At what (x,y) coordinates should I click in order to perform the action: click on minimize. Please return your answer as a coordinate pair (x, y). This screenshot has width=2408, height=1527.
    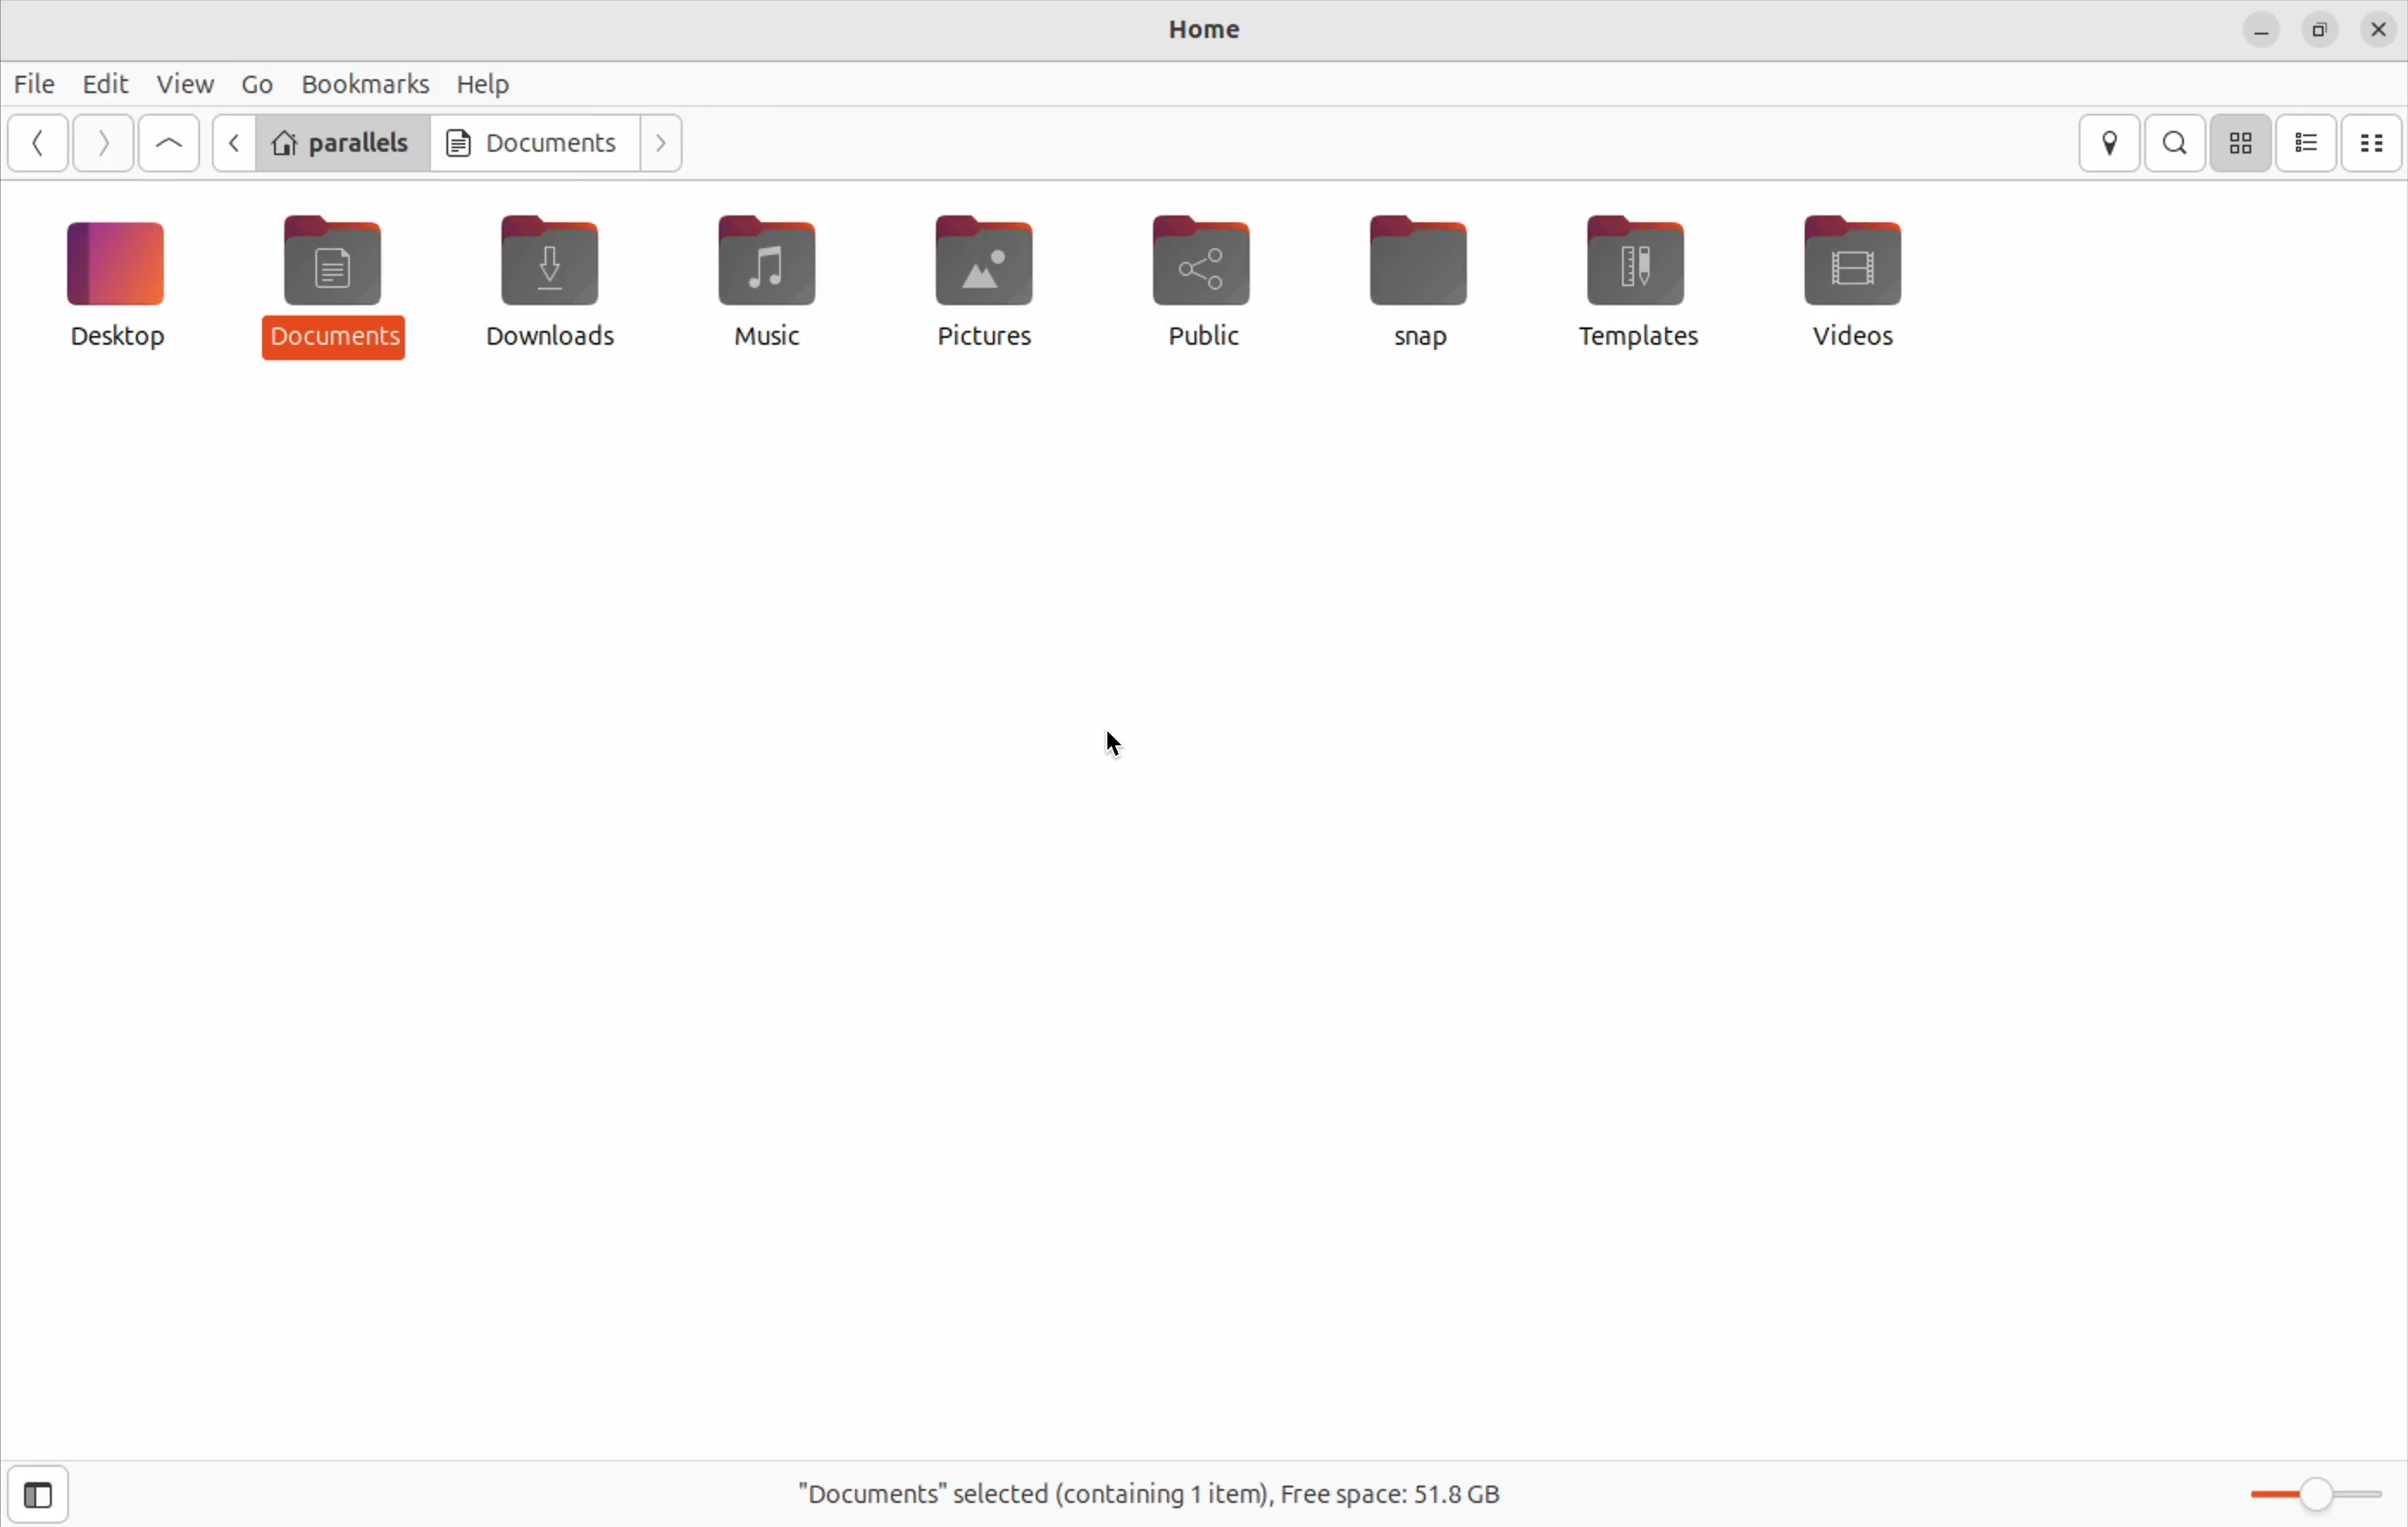
    Looking at the image, I should click on (2261, 31).